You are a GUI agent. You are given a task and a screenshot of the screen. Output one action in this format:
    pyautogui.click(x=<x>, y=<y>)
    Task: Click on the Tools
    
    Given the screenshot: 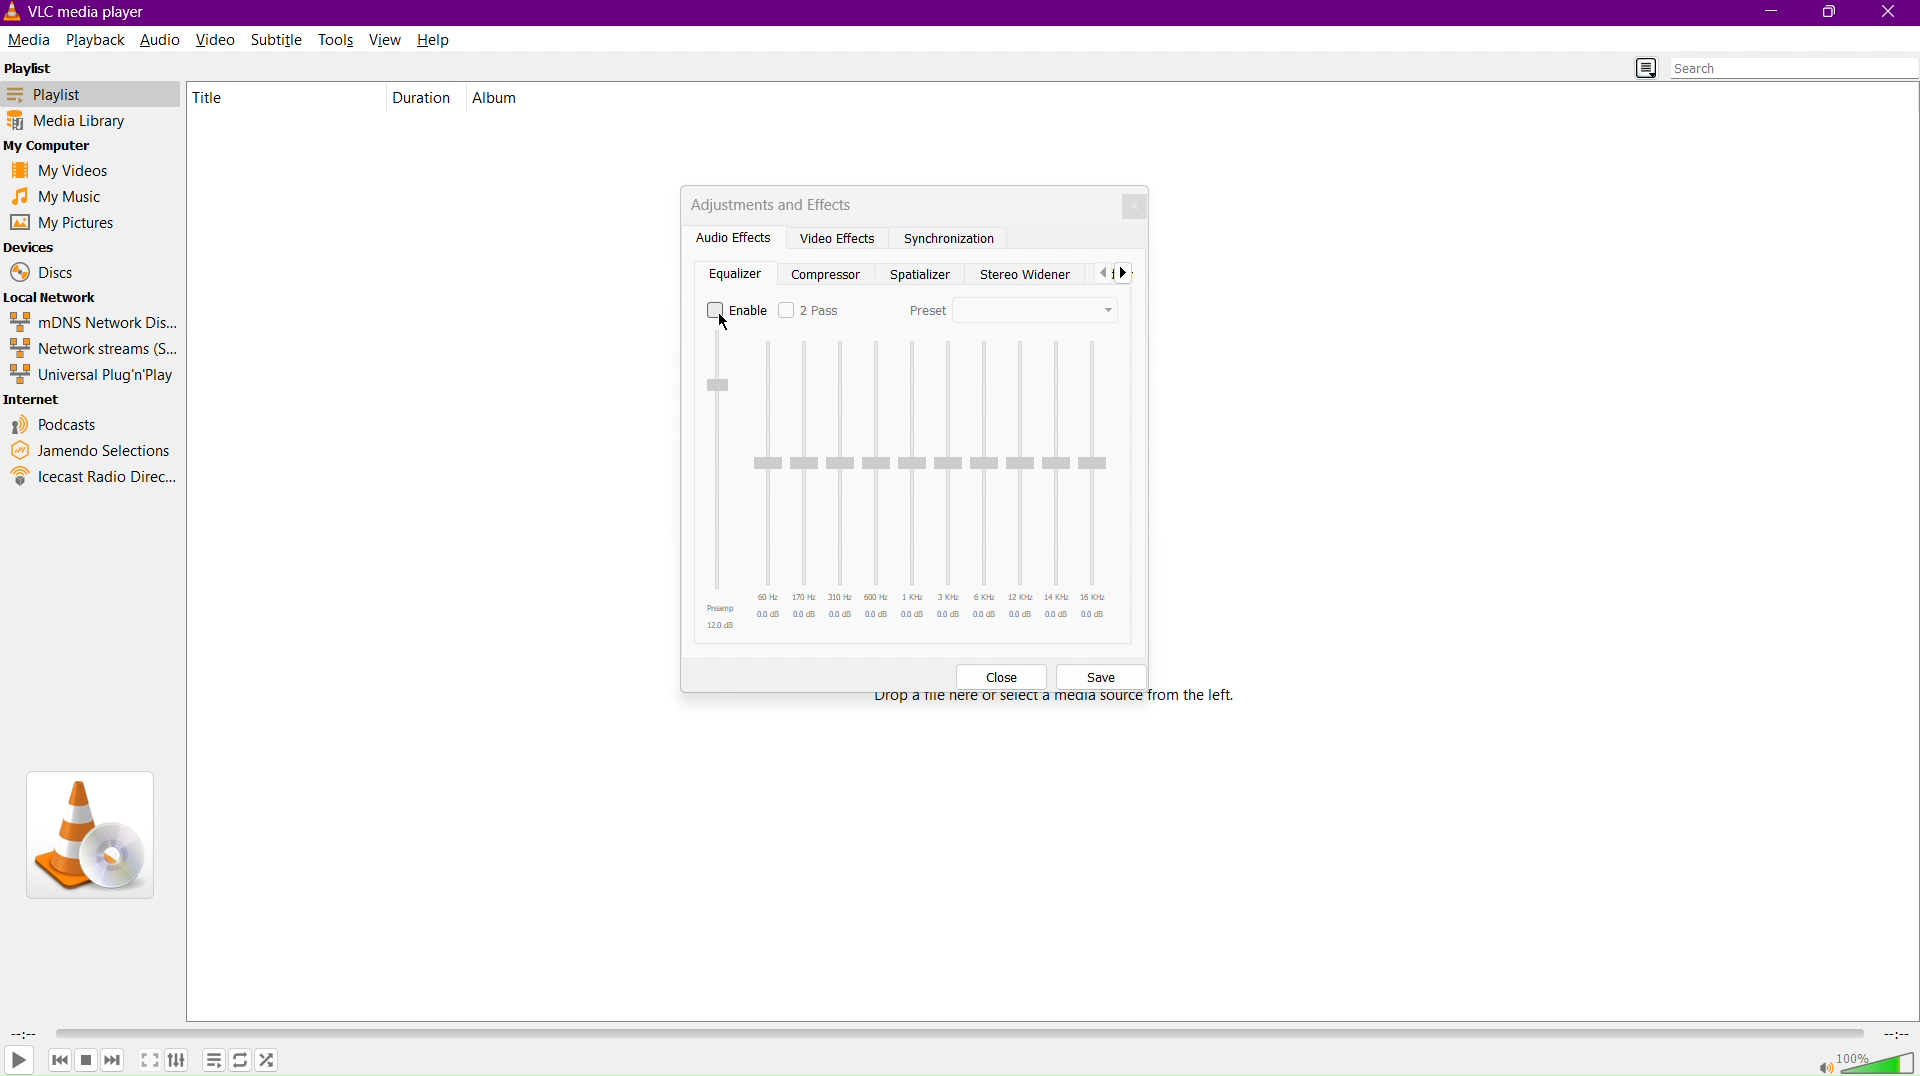 What is the action you would take?
    pyautogui.click(x=339, y=38)
    